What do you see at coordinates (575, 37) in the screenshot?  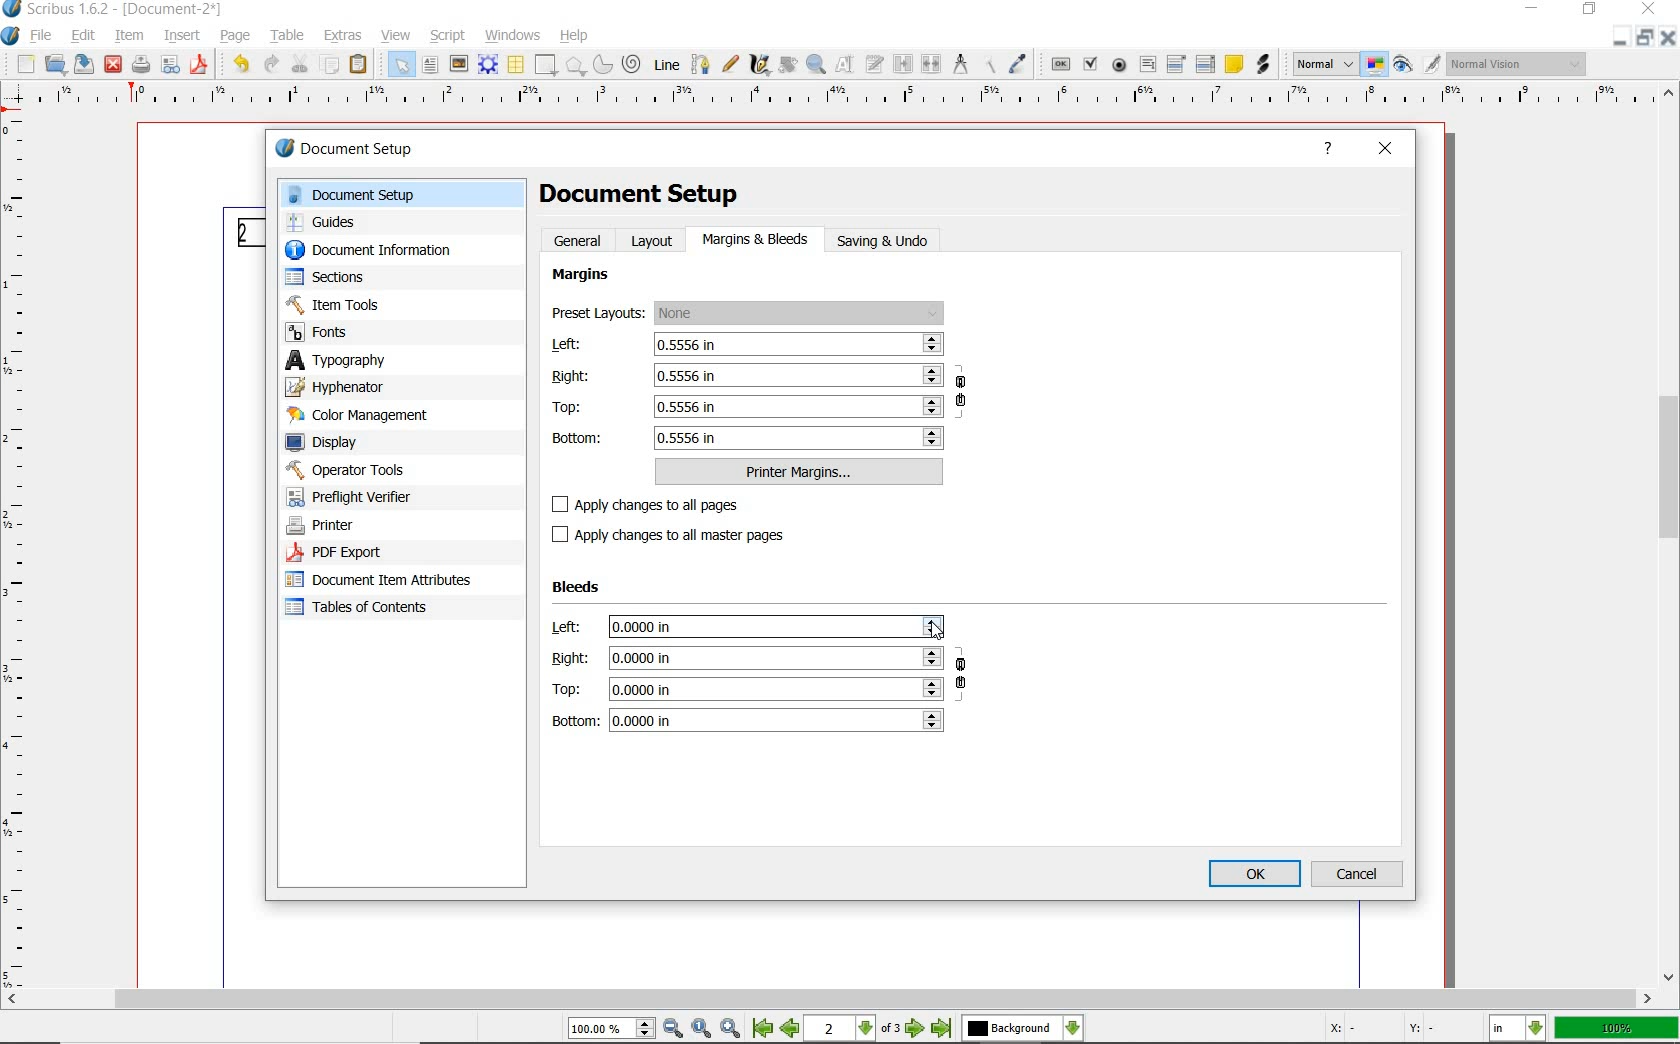 I see `help` at bounding box center [575, 37].